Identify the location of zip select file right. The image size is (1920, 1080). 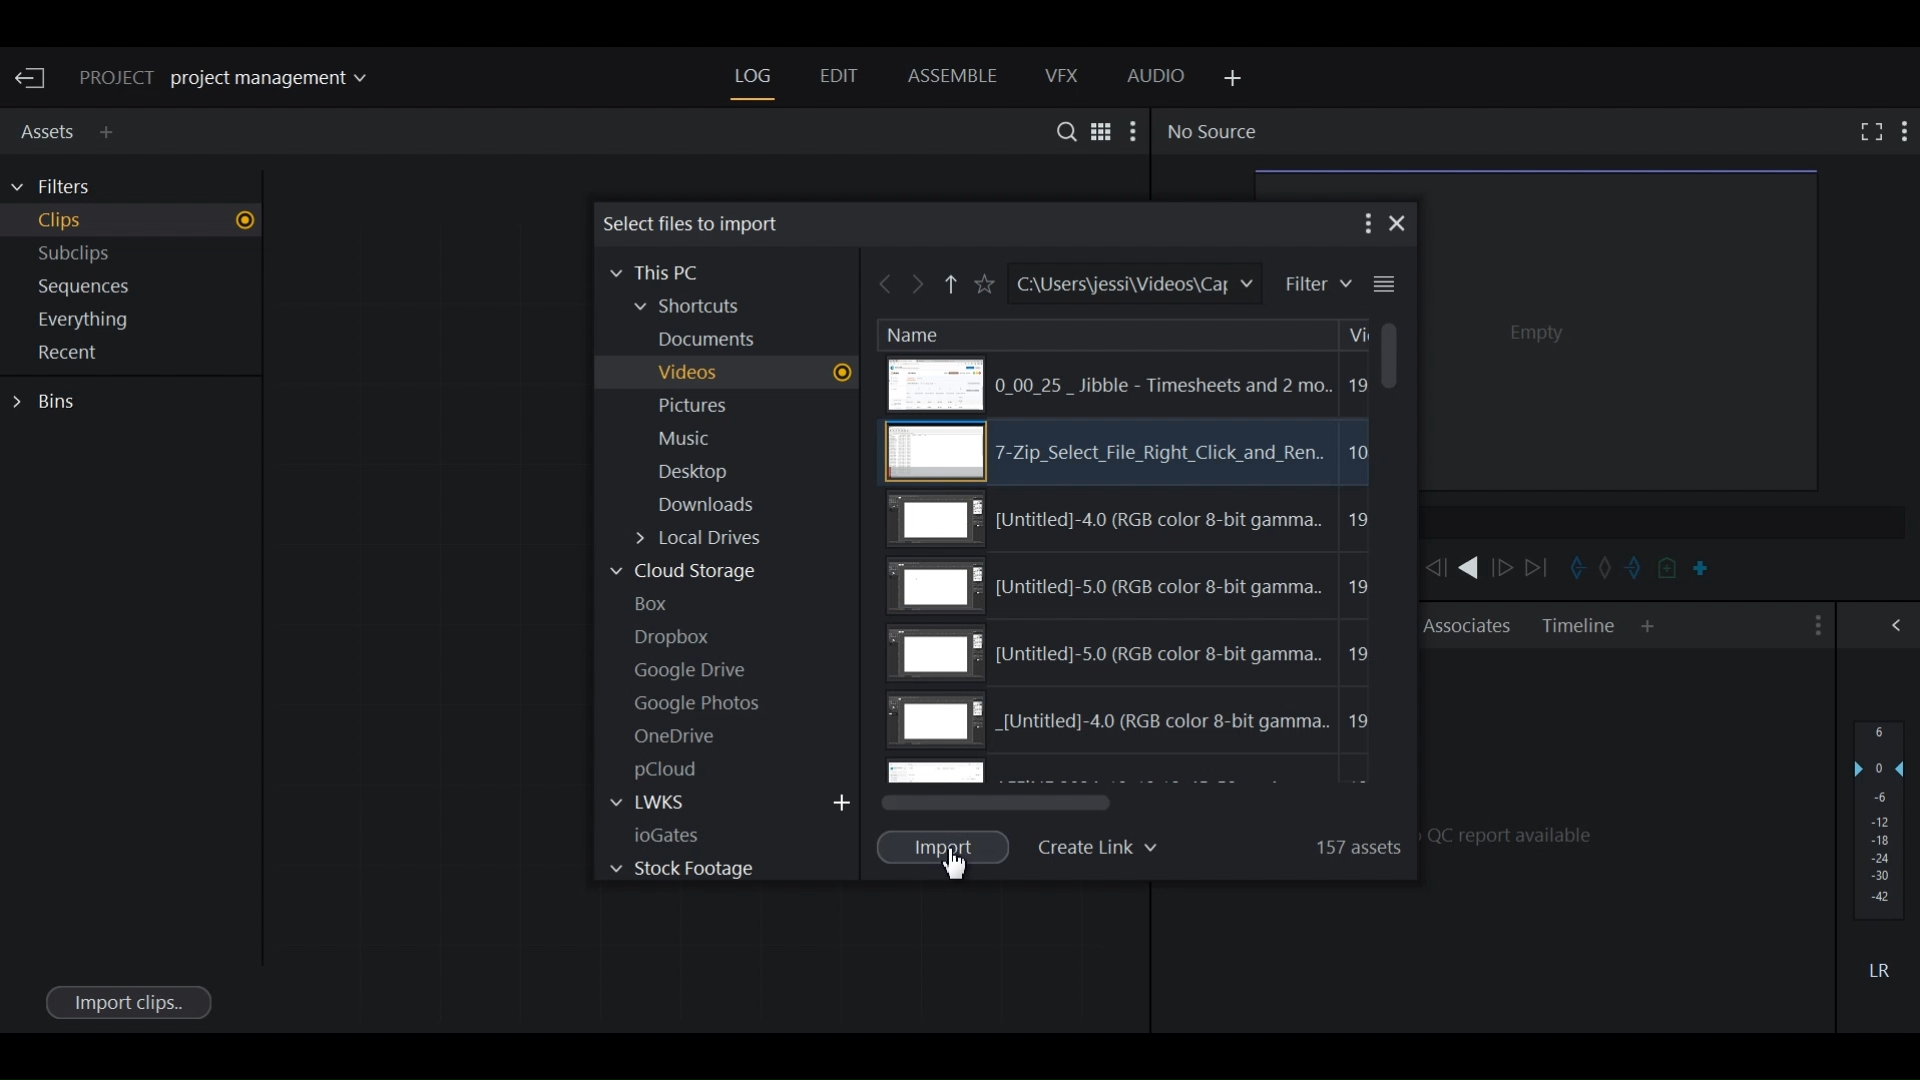
(1130, 453).